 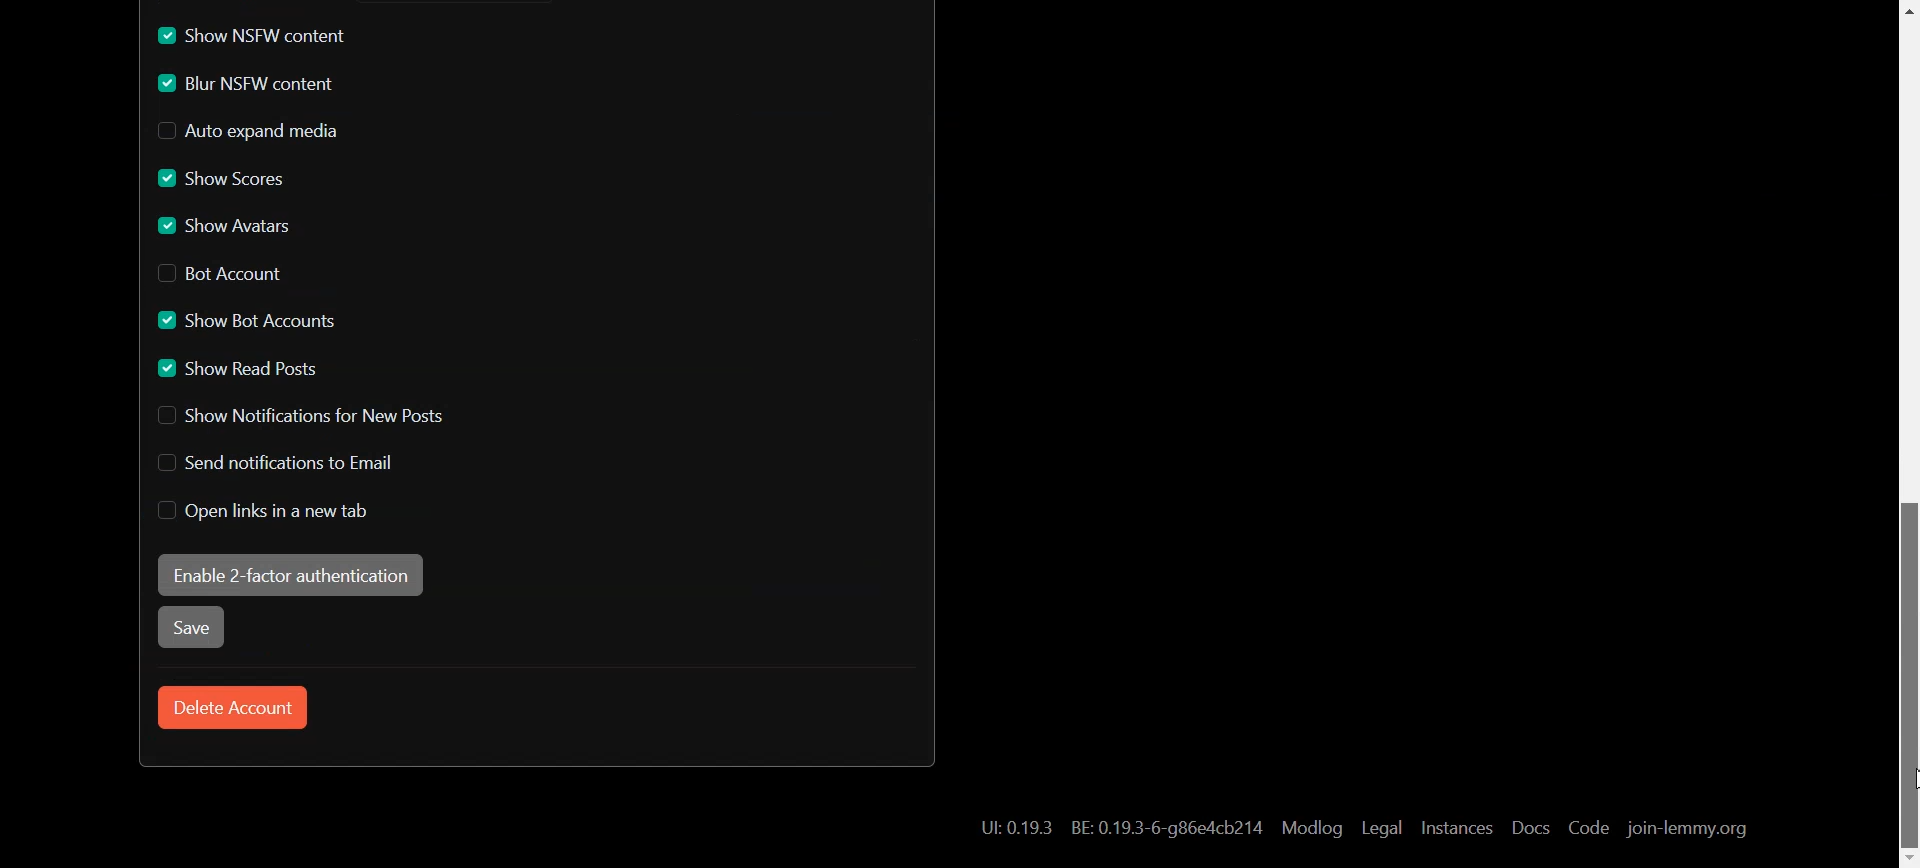 I want to click on Enable 2-factor authentication, so click(x=289, y=575).